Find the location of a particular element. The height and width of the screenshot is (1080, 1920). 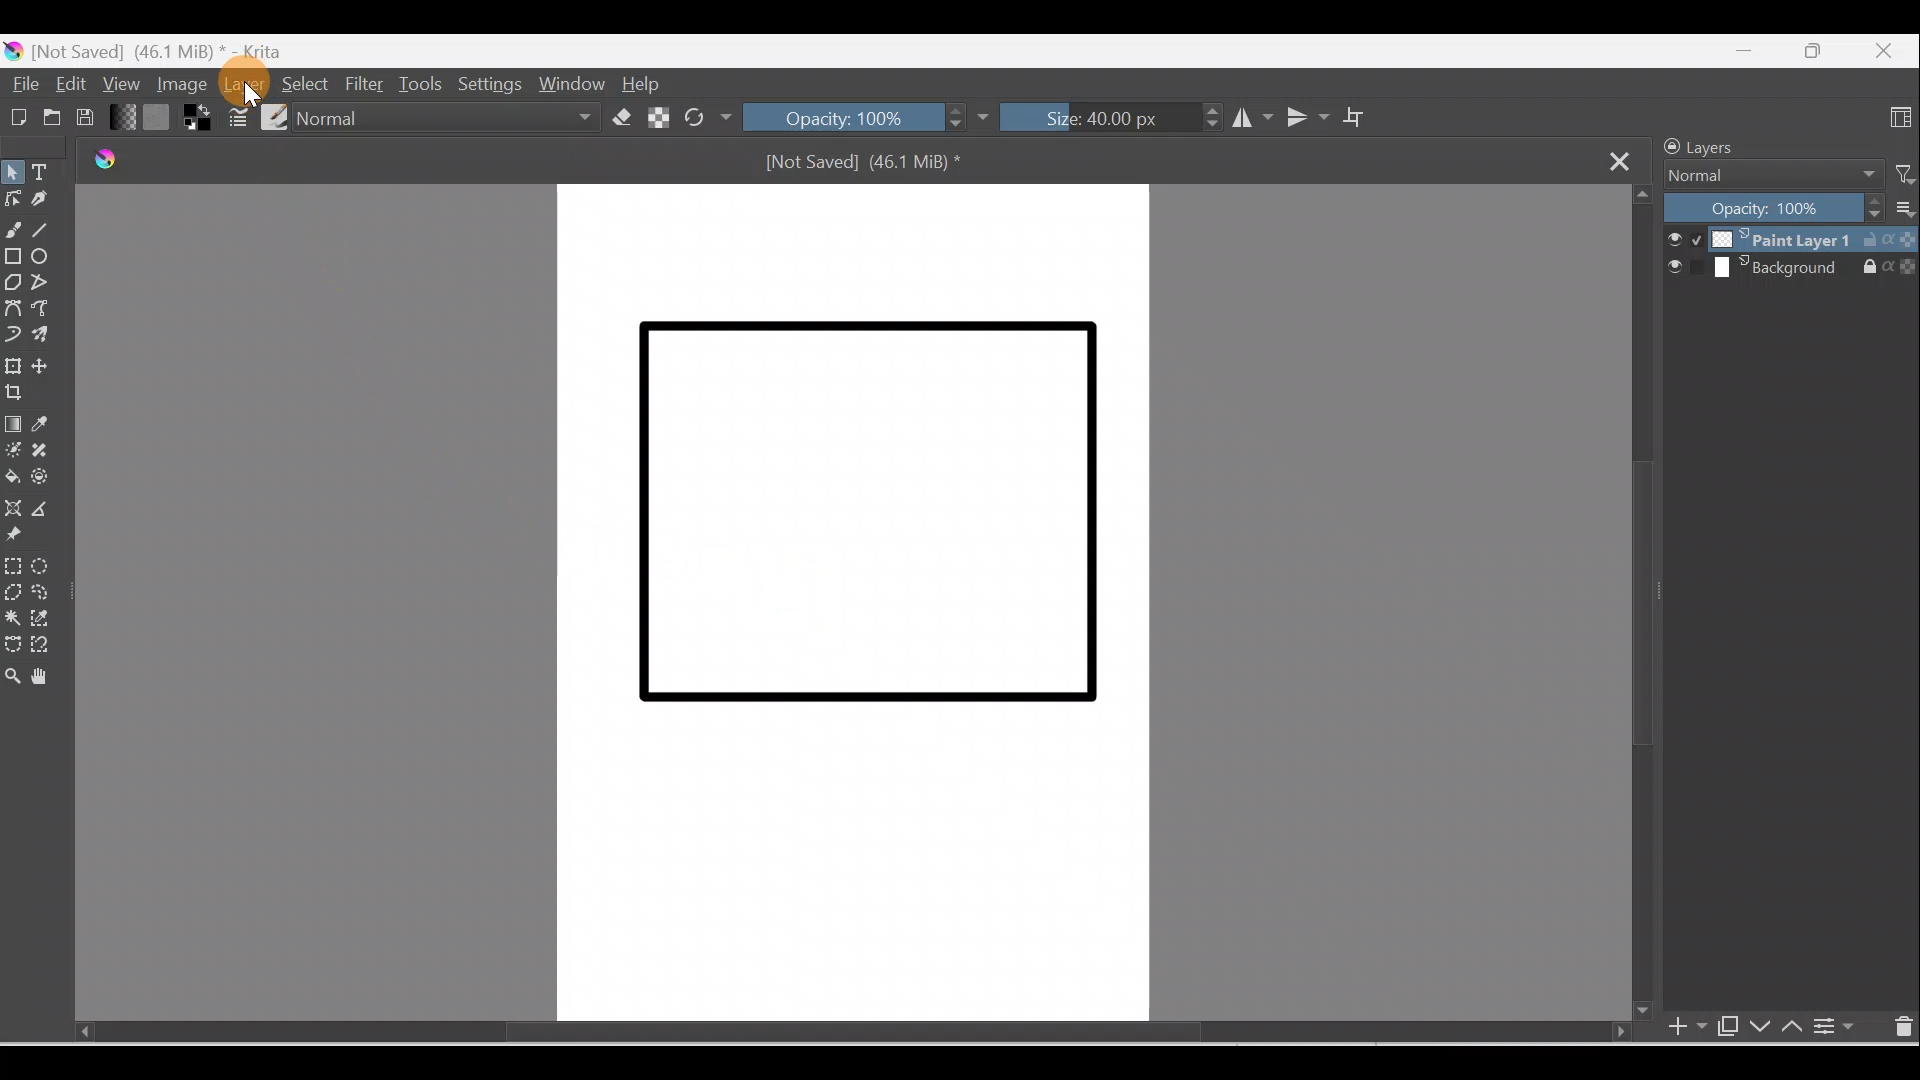

Scroll bar is located at coordinates (1639, 605).